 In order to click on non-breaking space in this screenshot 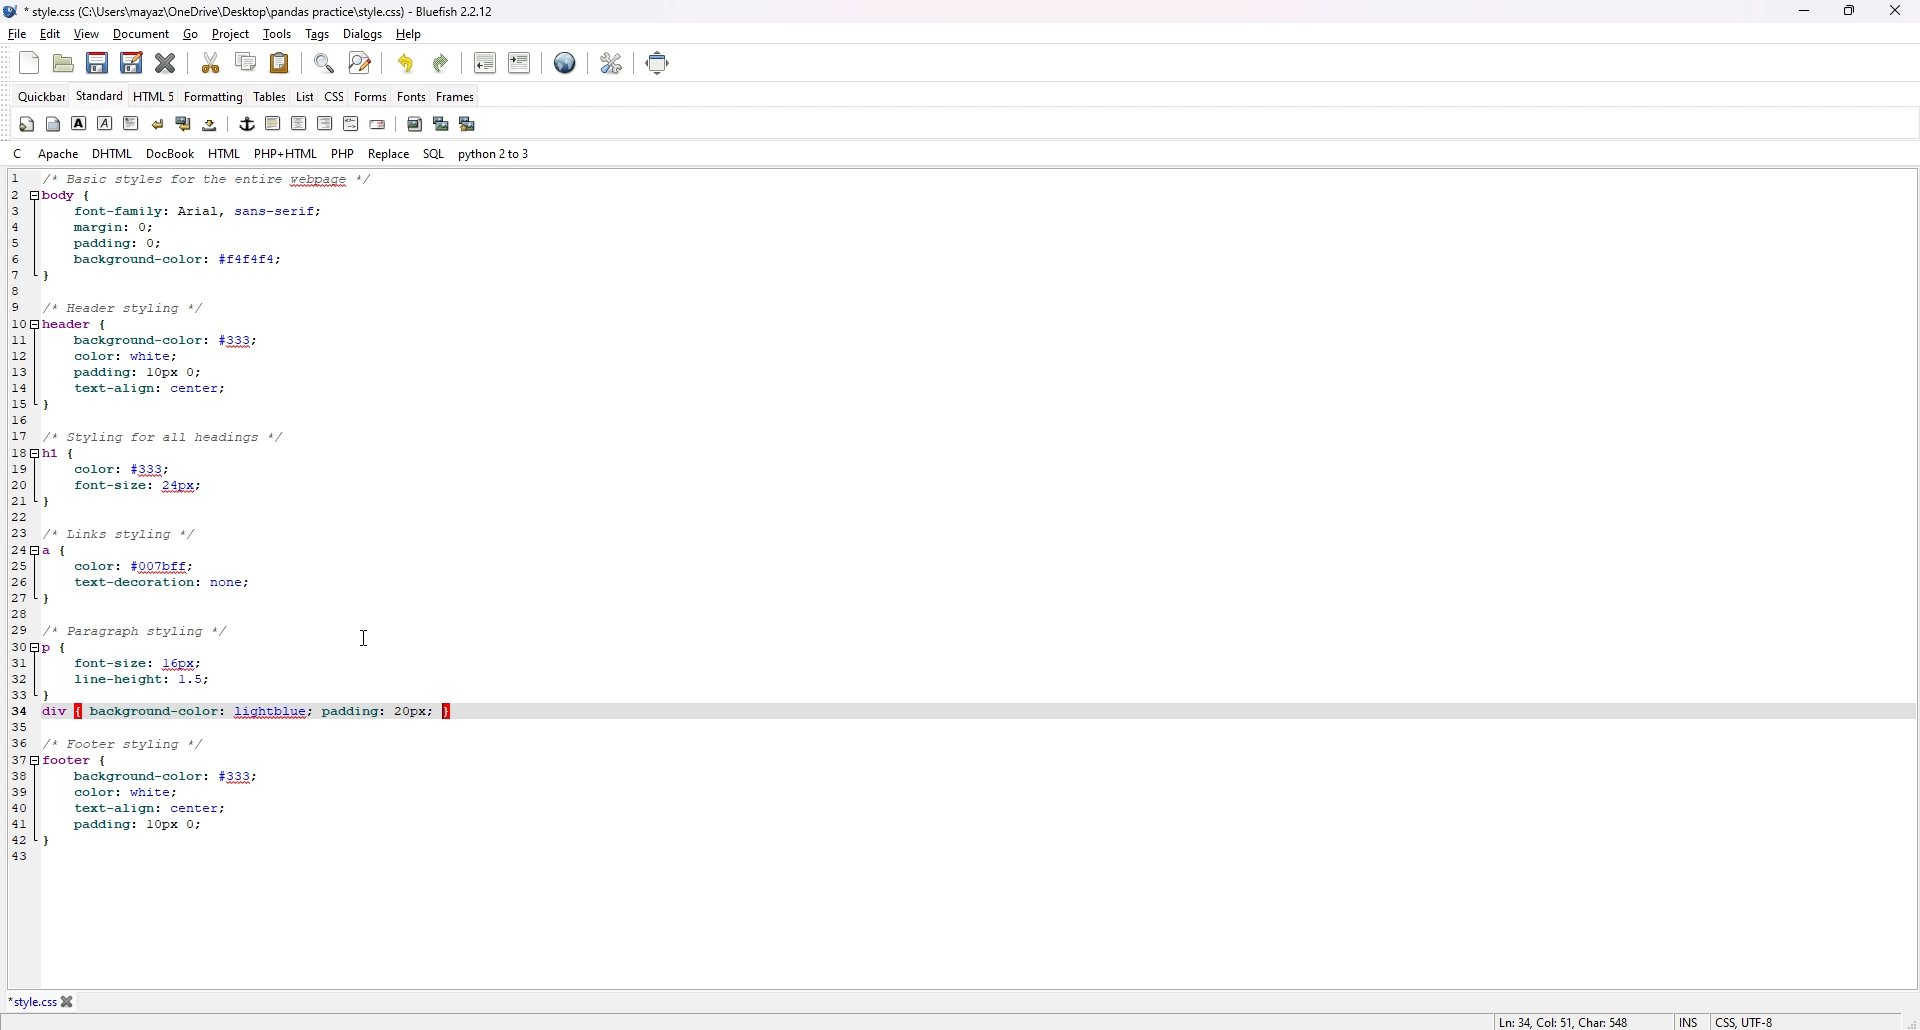, I will do `click(209, 125)`.